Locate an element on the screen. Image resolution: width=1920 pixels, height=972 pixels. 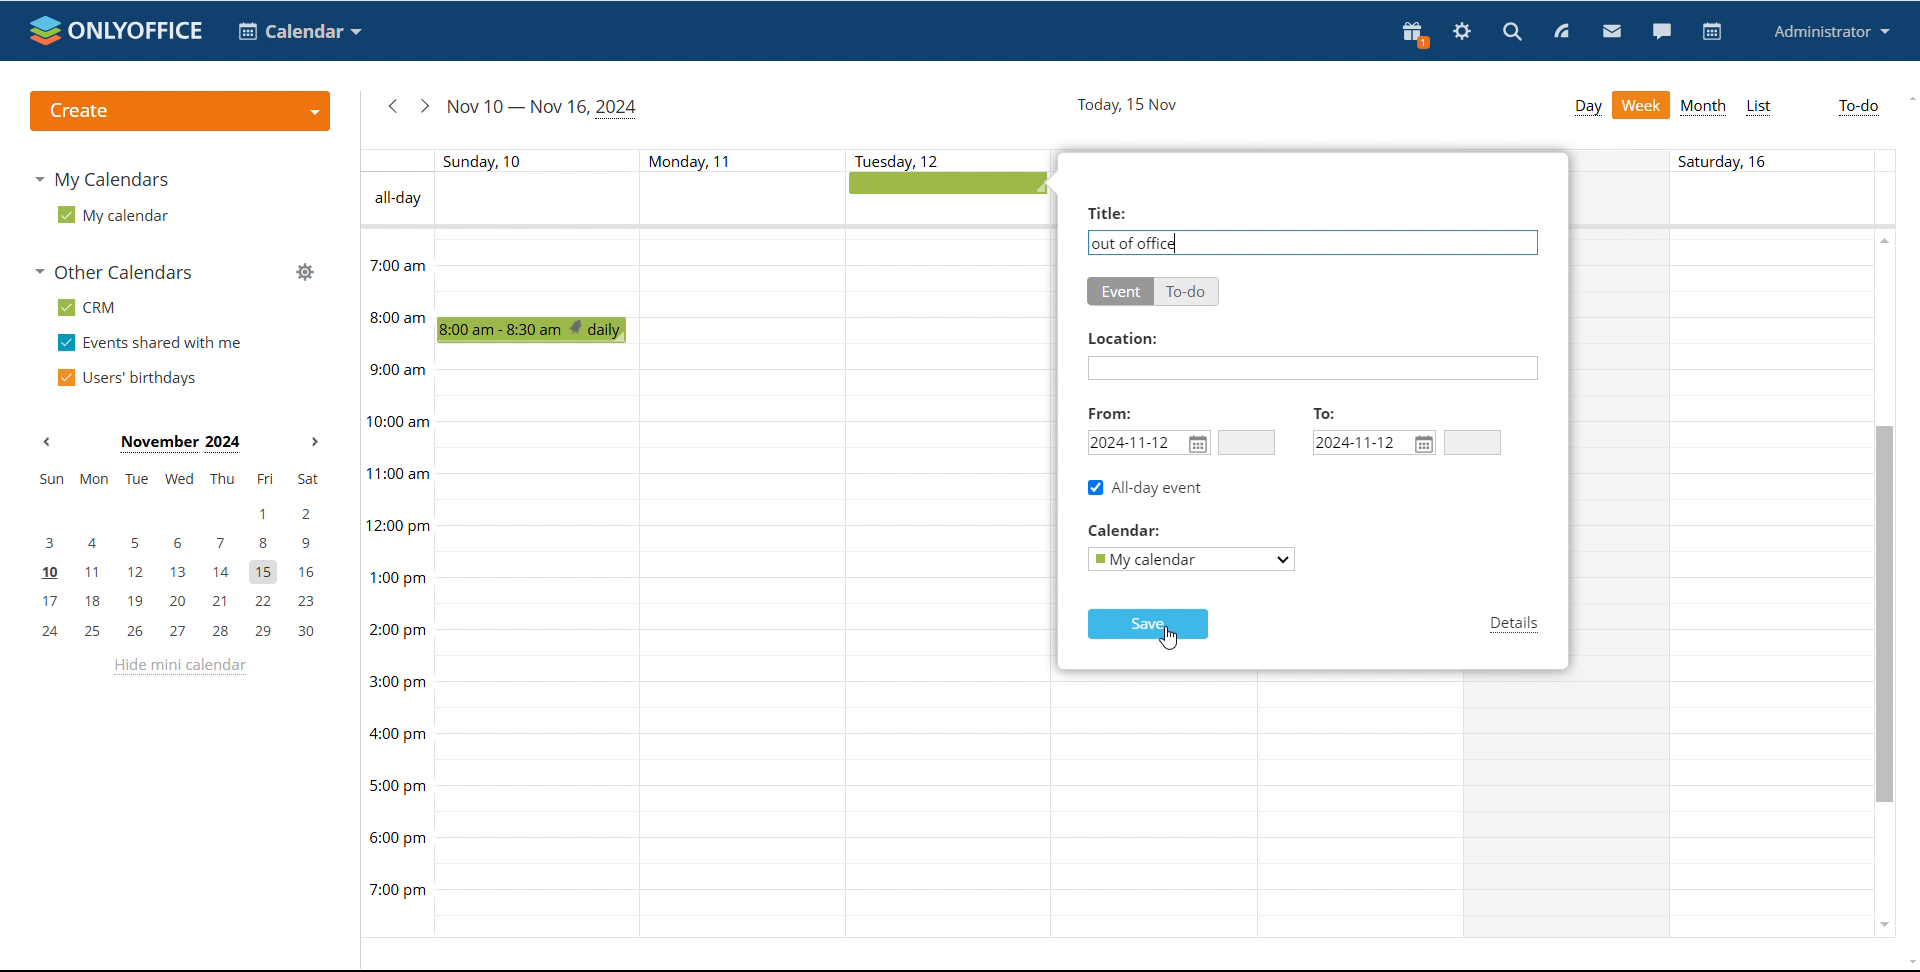
to-do is located at coordinates (1188, 291).